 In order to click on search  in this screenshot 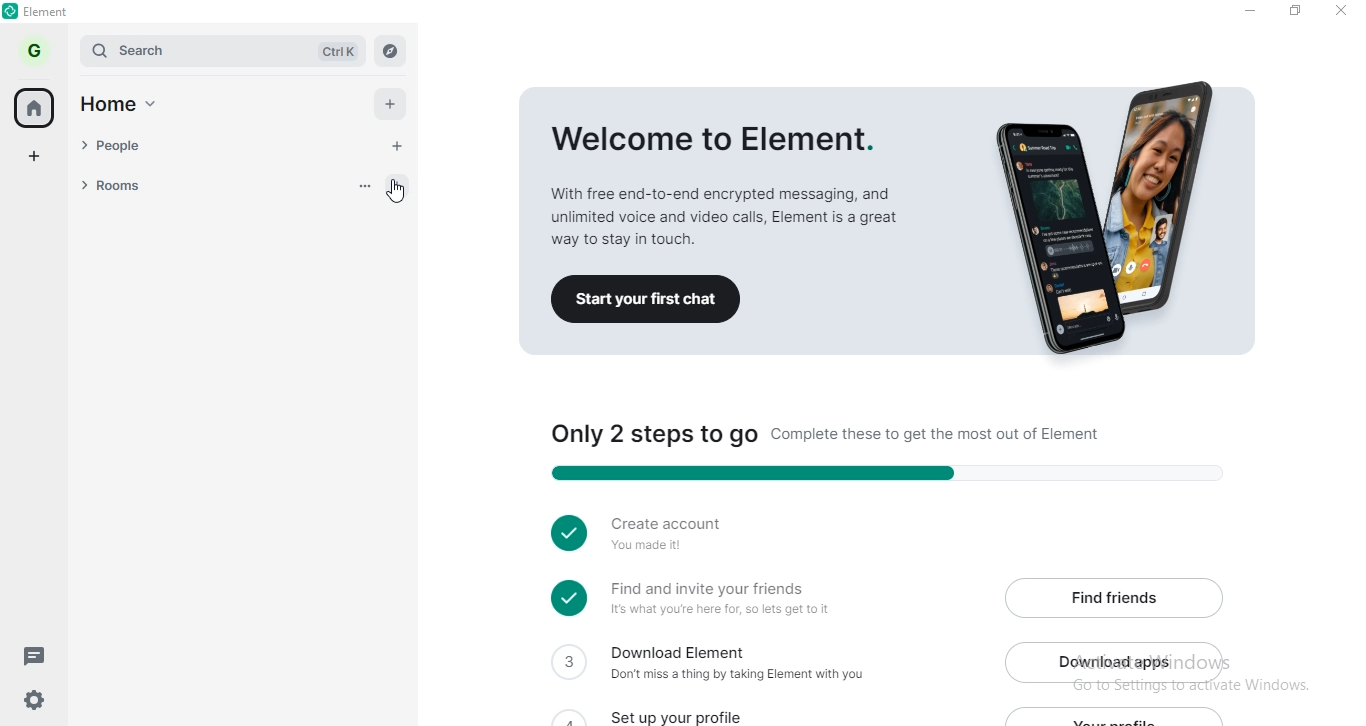, I will do `click(222, 51)`.